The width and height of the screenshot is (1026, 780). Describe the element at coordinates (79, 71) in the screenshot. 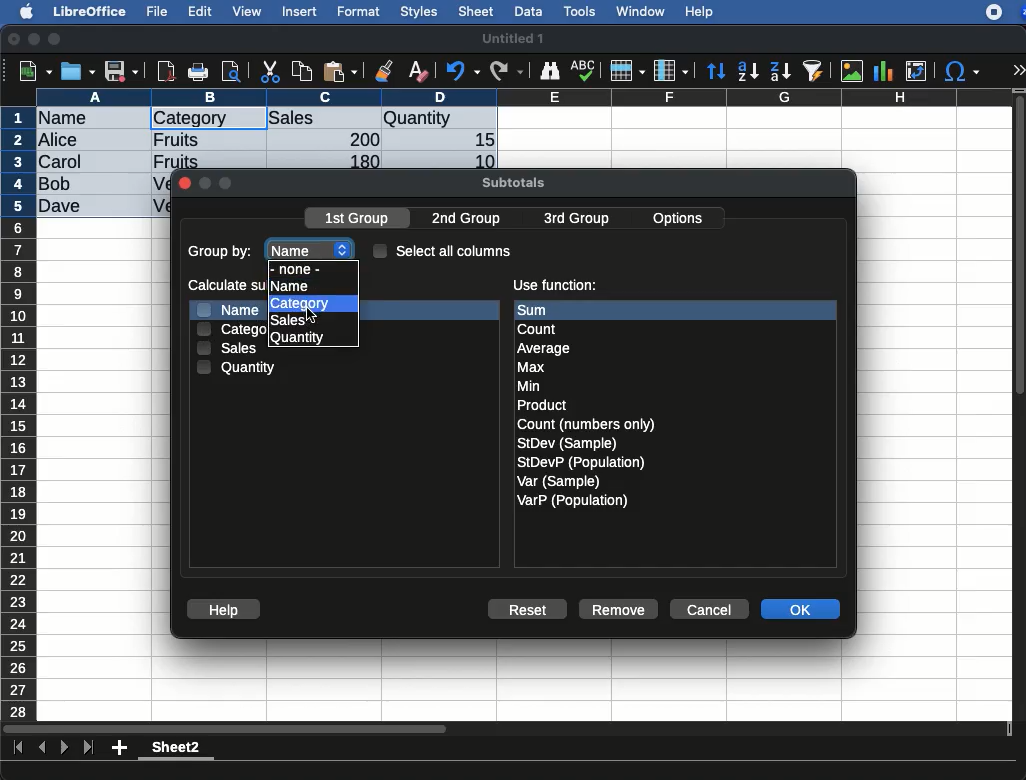

I see `save` at that location.